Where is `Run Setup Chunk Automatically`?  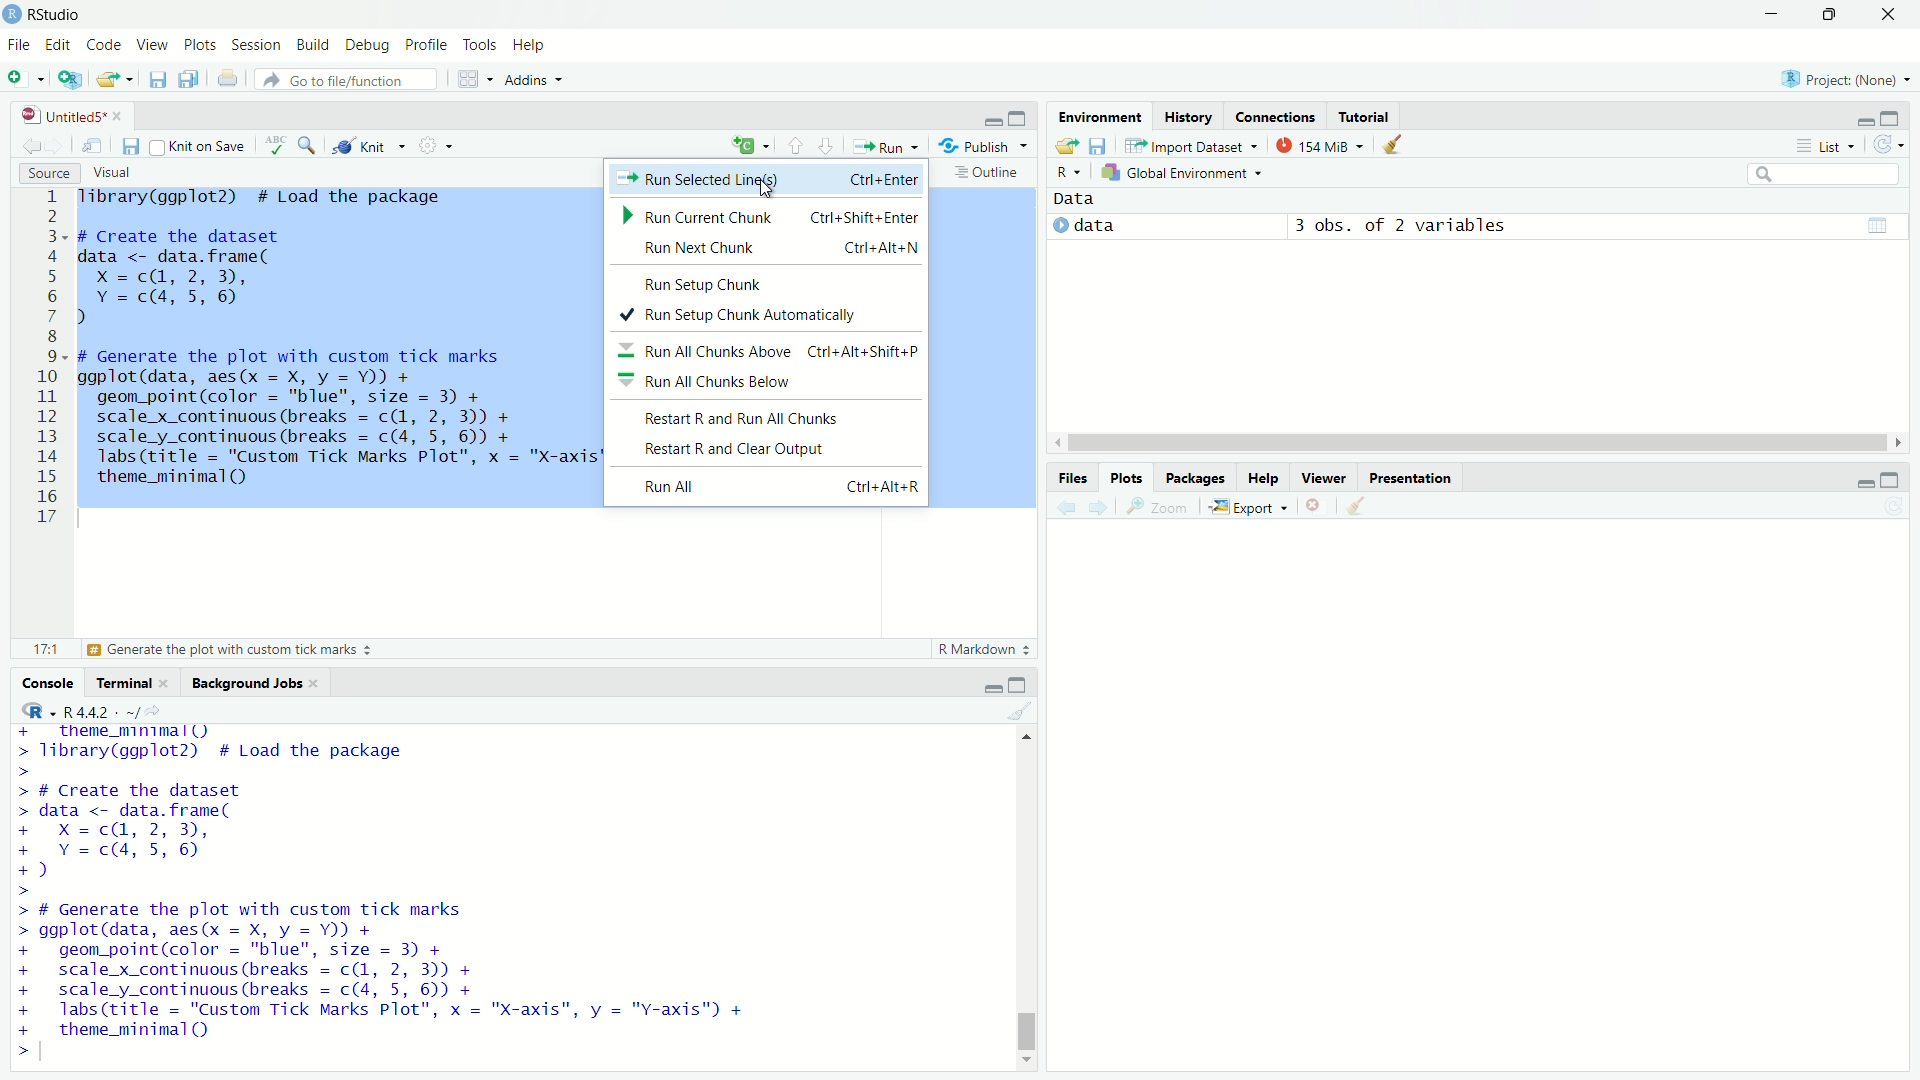
Run Setup Chunk Automatically is located at coordinates (765, 315).